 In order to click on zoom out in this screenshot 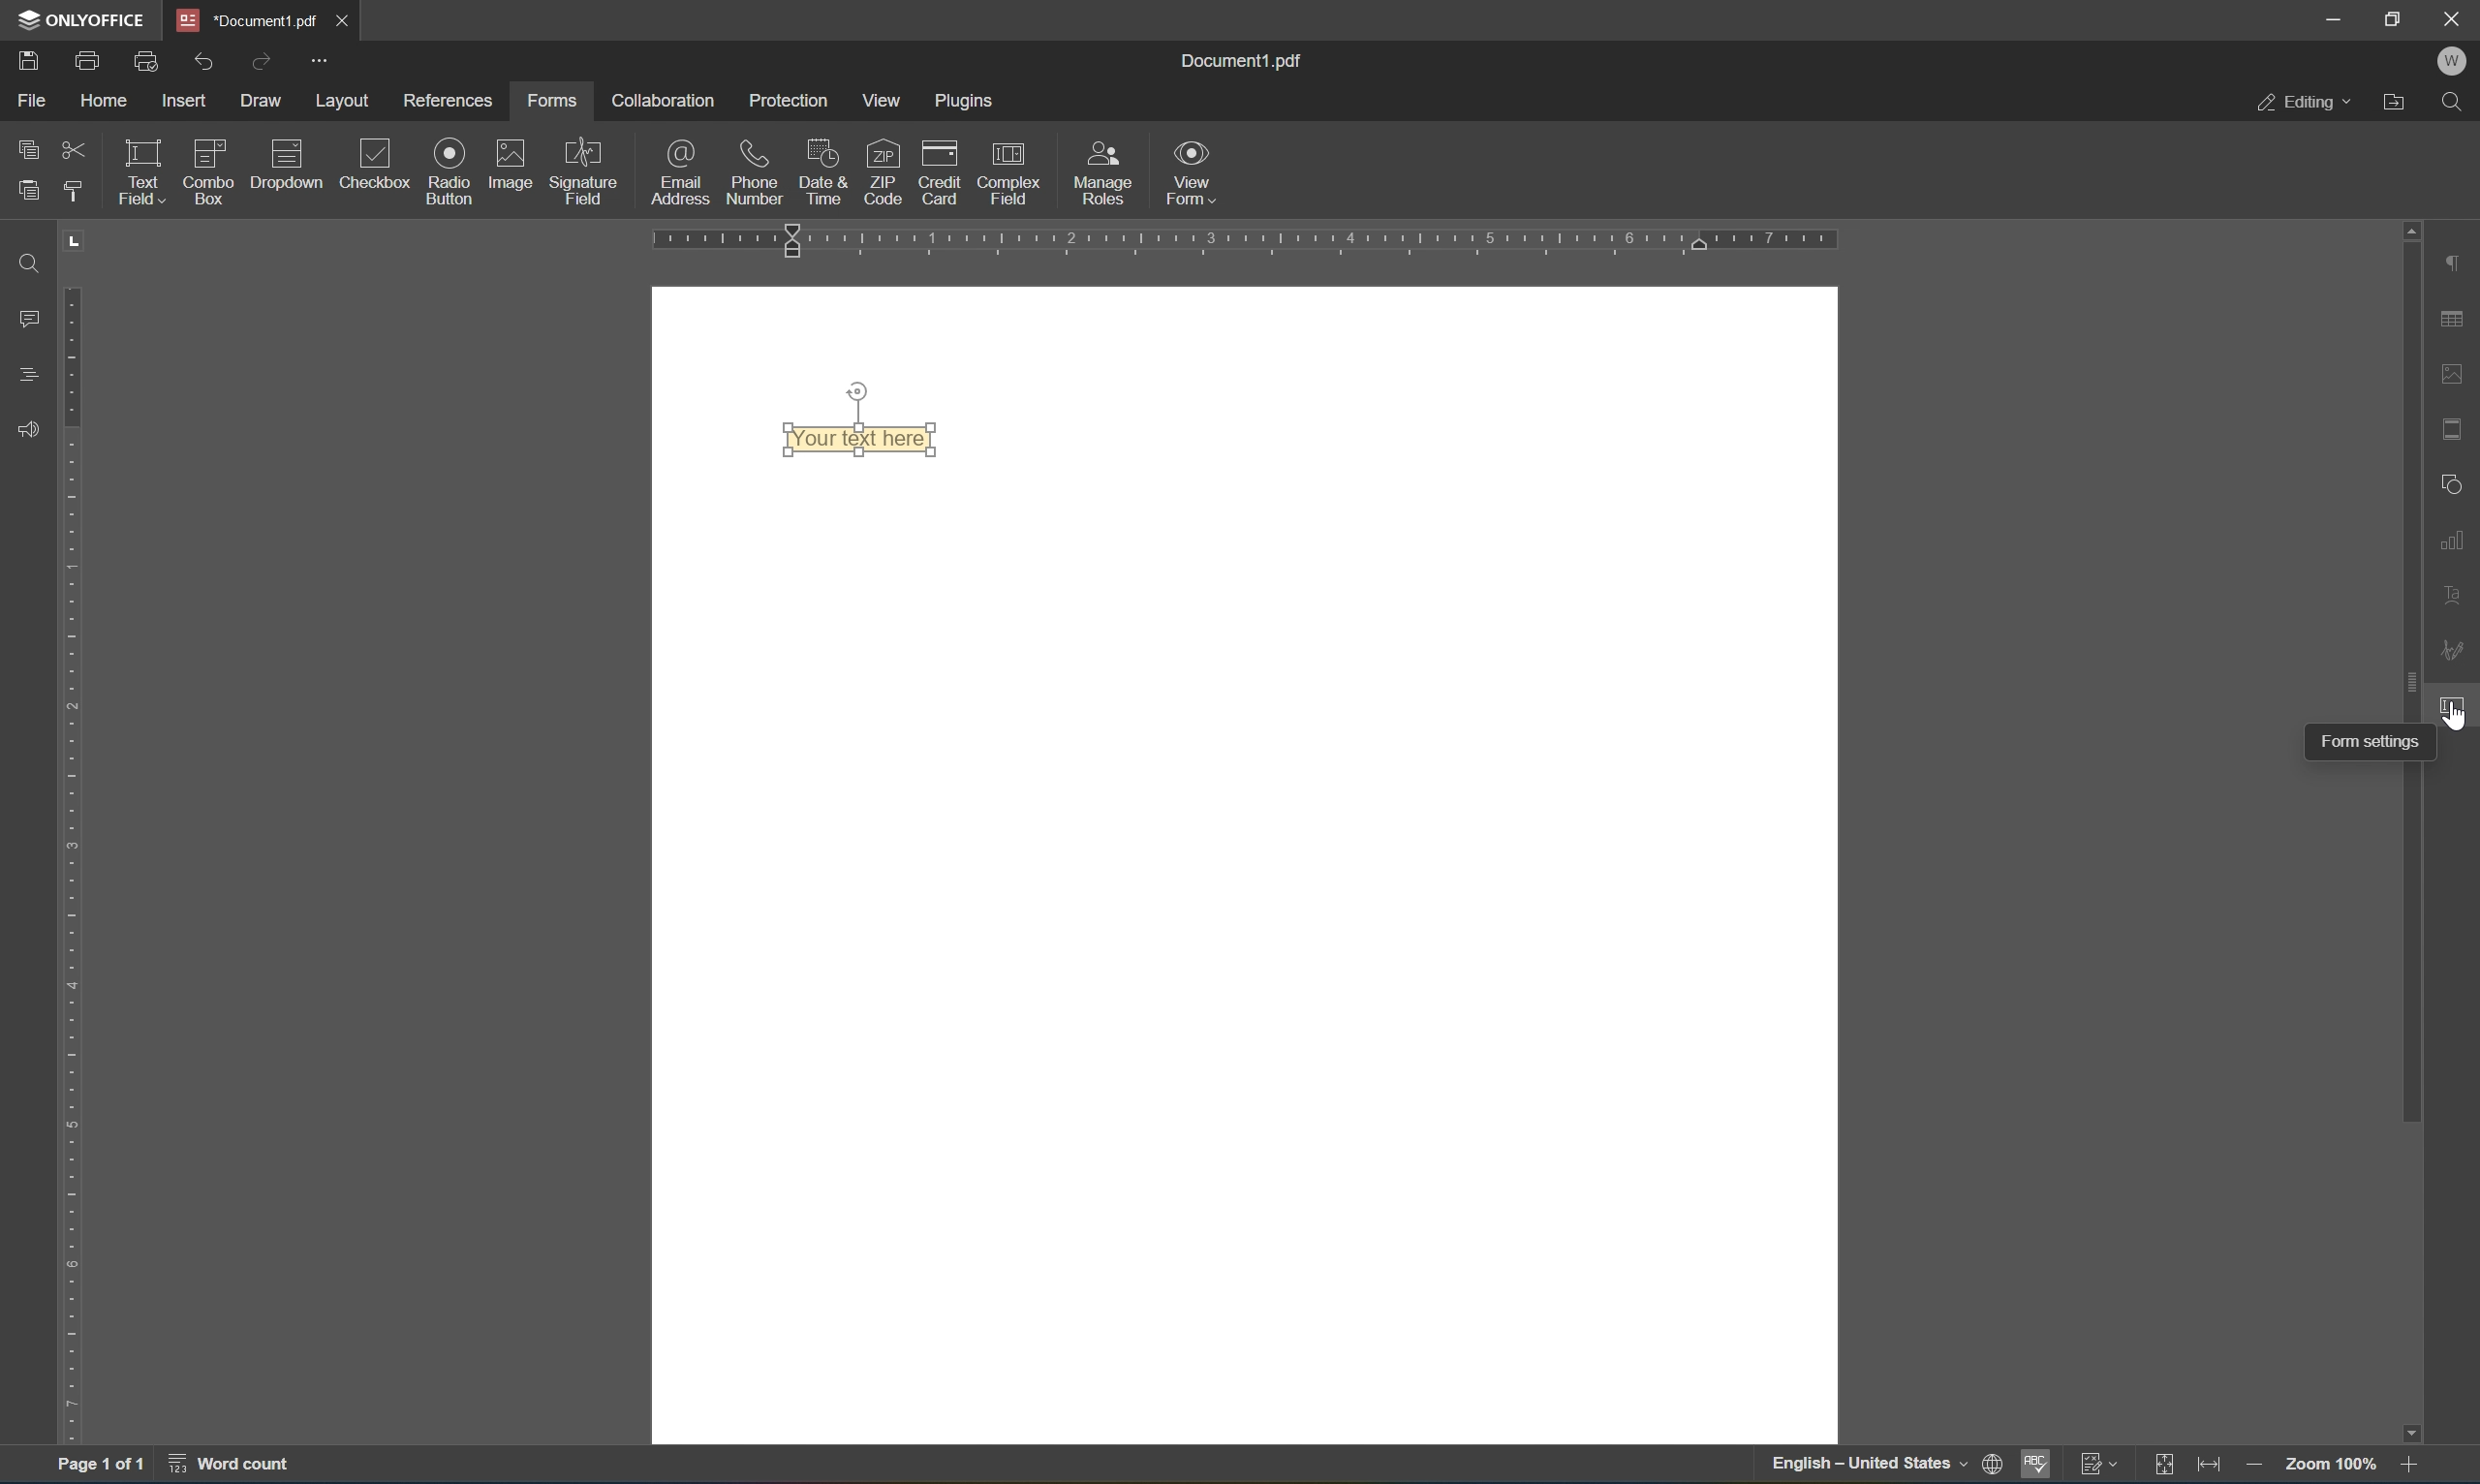, I will do `click(2255, 1469)`.